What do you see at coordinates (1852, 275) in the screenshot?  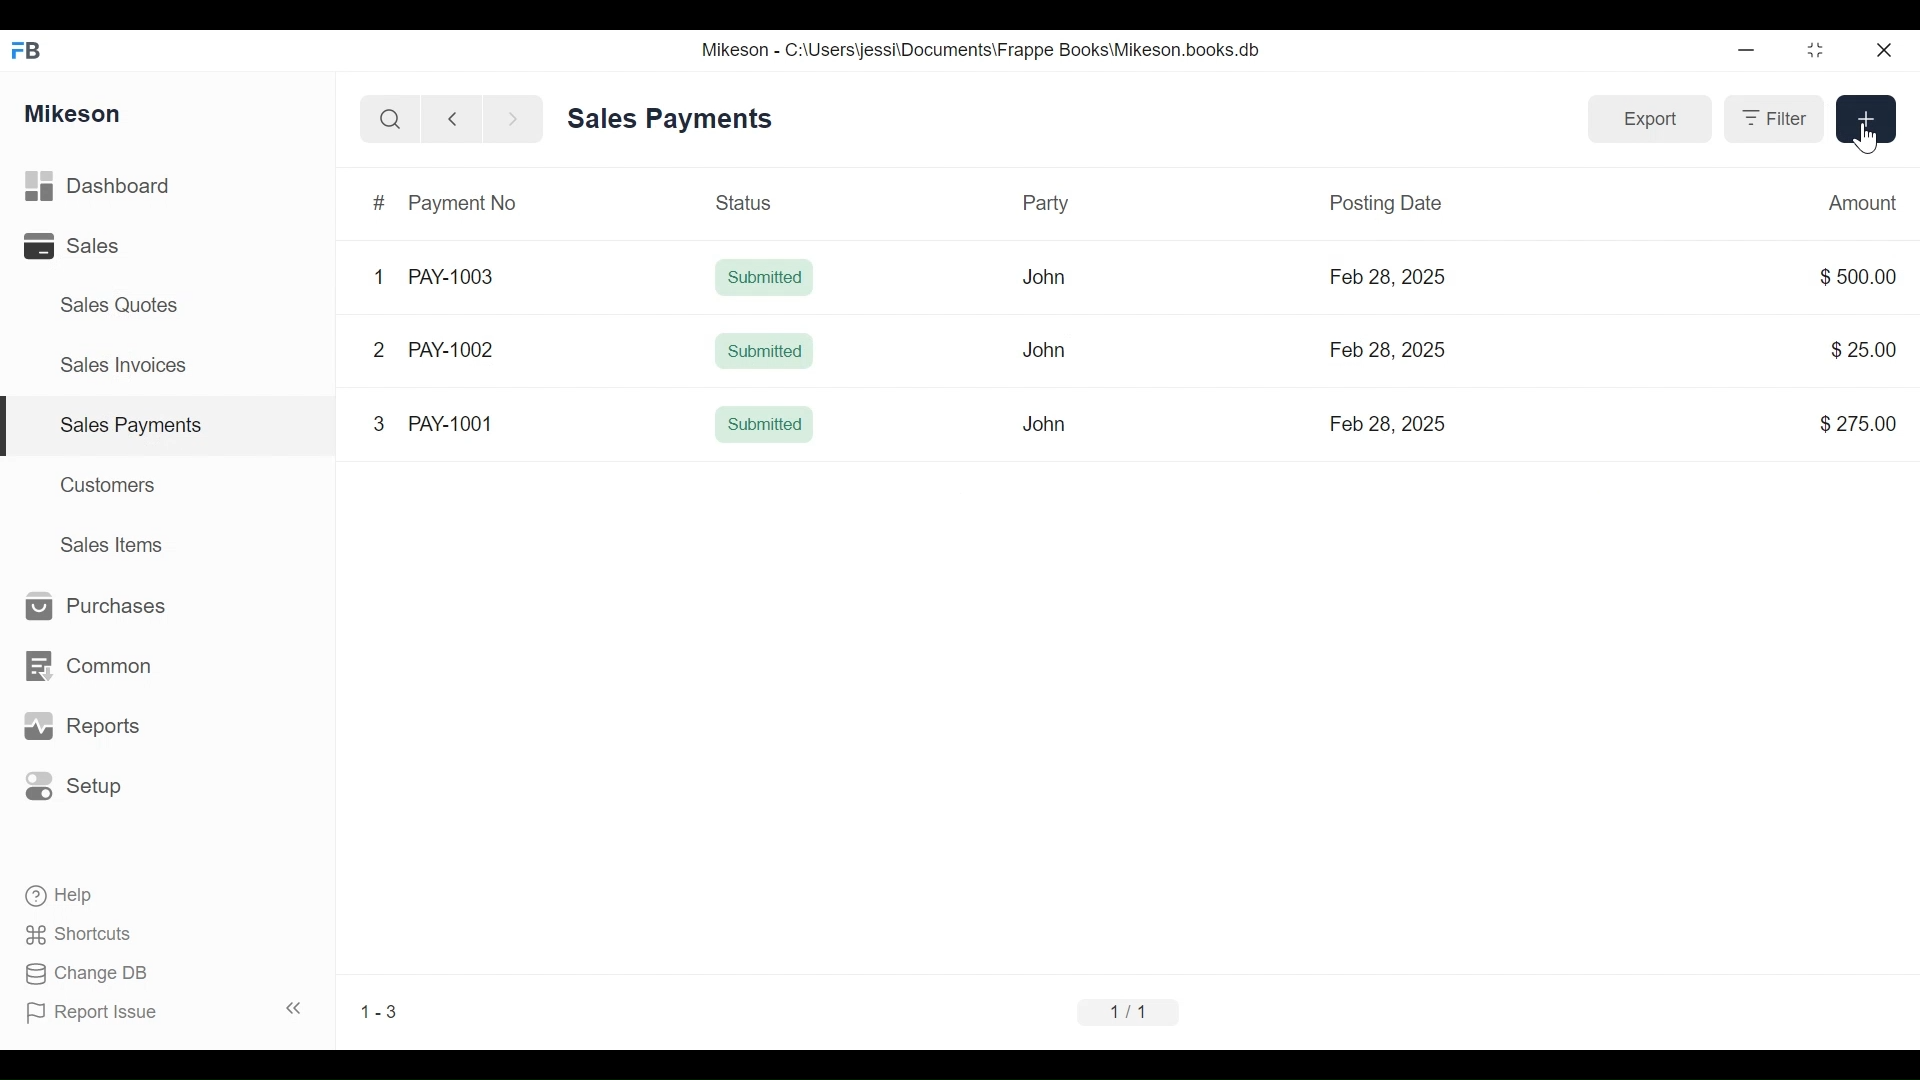 I see `$500.00` at bounding box center [1852, 275].